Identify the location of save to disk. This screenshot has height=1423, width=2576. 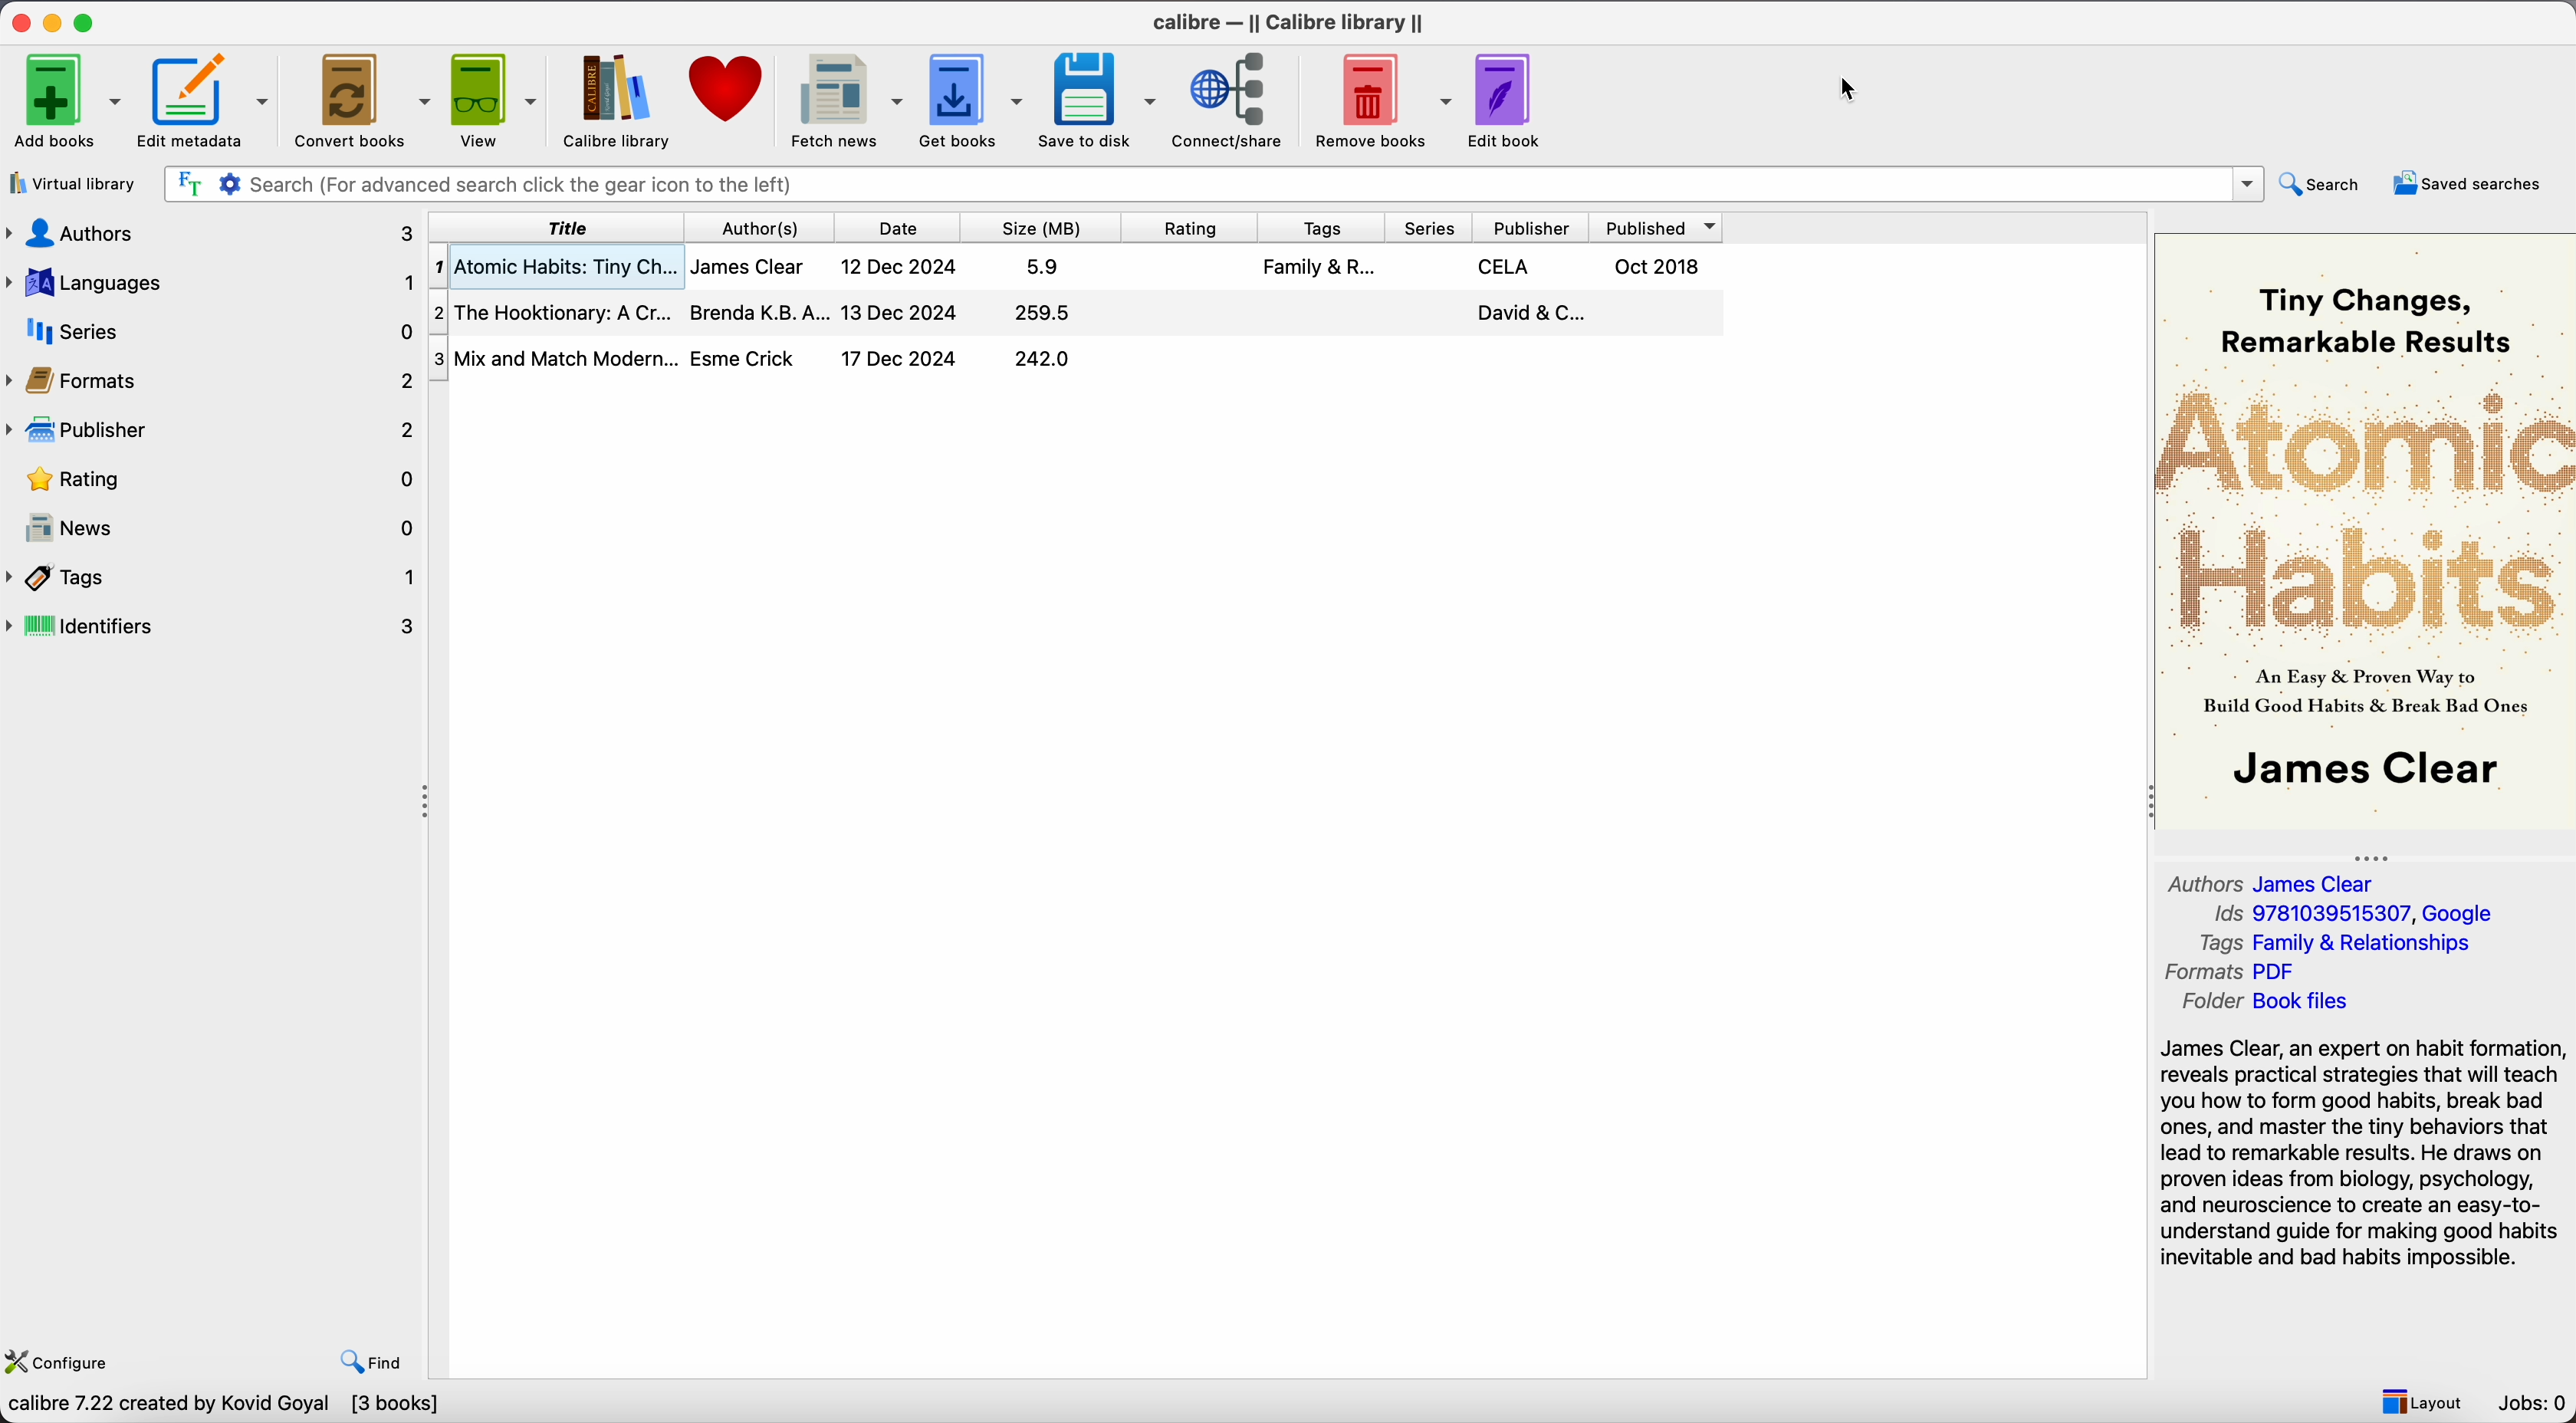
(1098, 100).